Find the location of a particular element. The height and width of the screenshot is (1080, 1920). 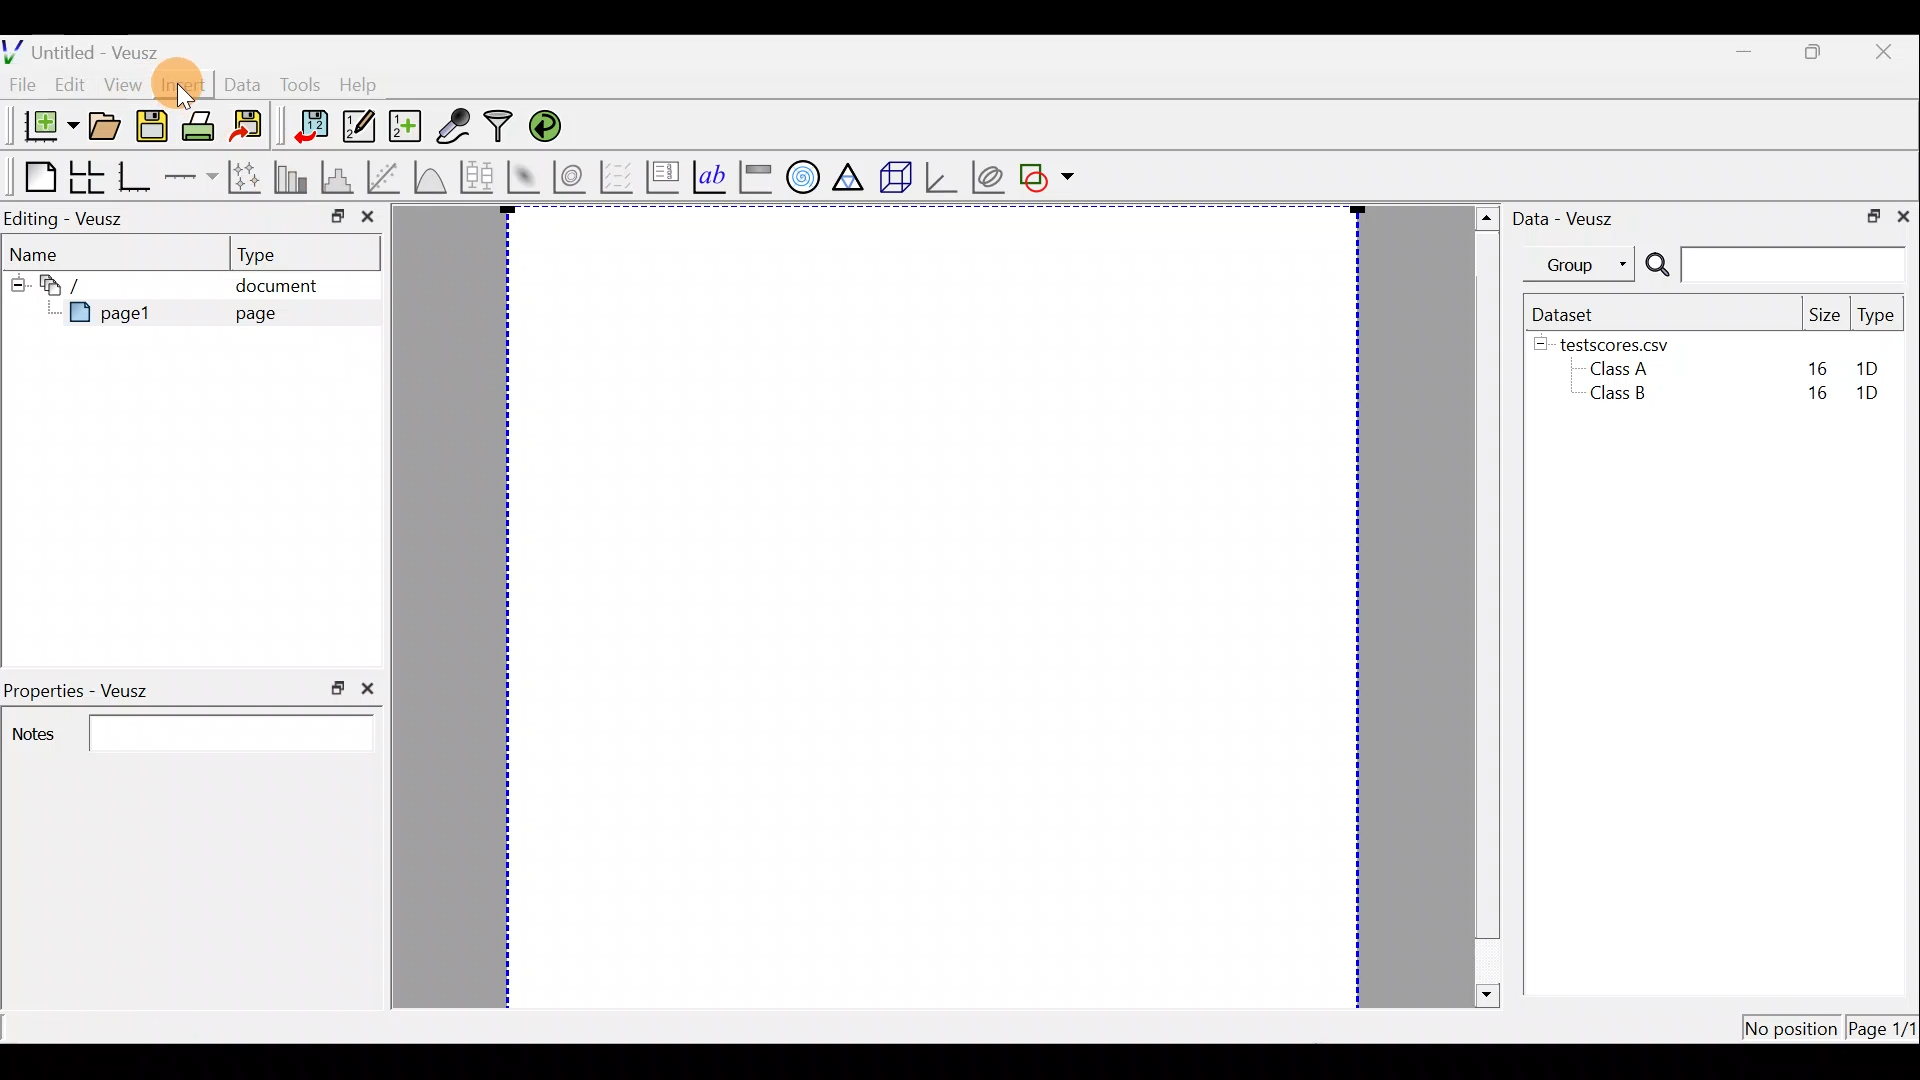

Create new dataset using ranges, parametrically, or as functions of existing datasets. is located at coordinates (402, 125).